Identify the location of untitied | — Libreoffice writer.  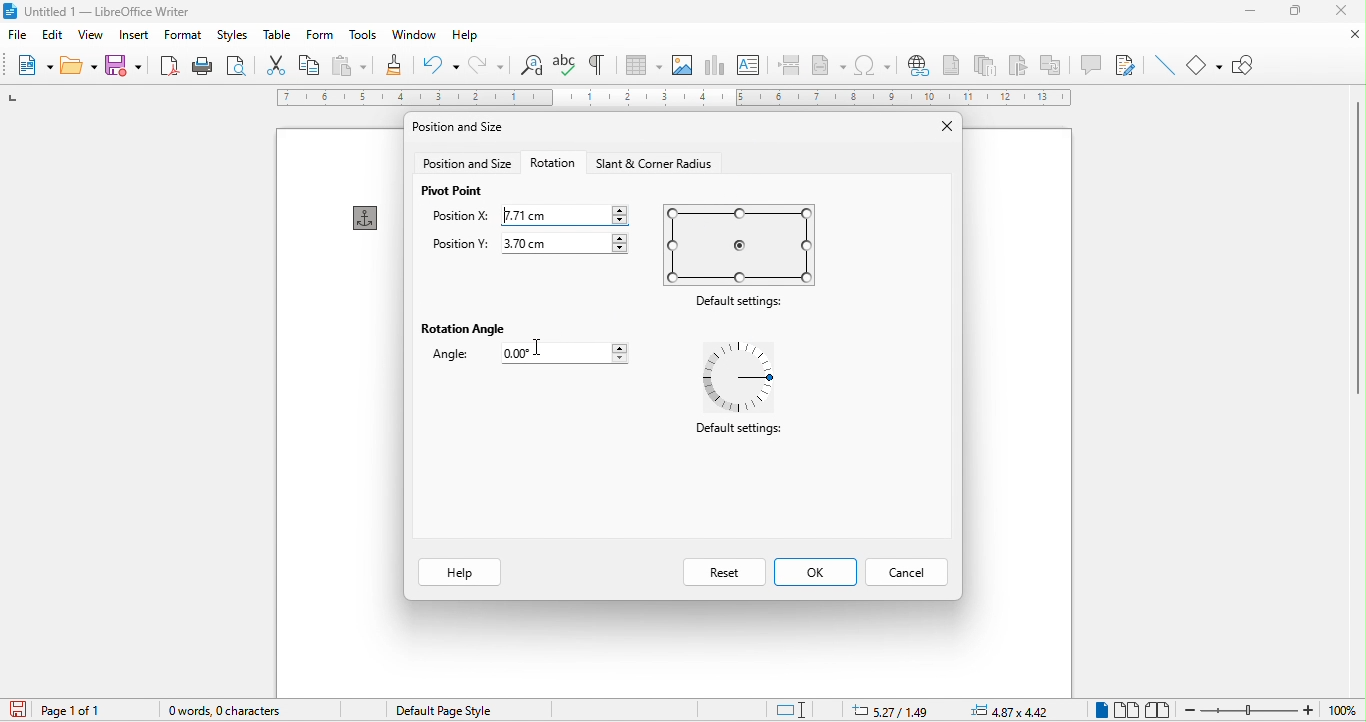
(124, 12).